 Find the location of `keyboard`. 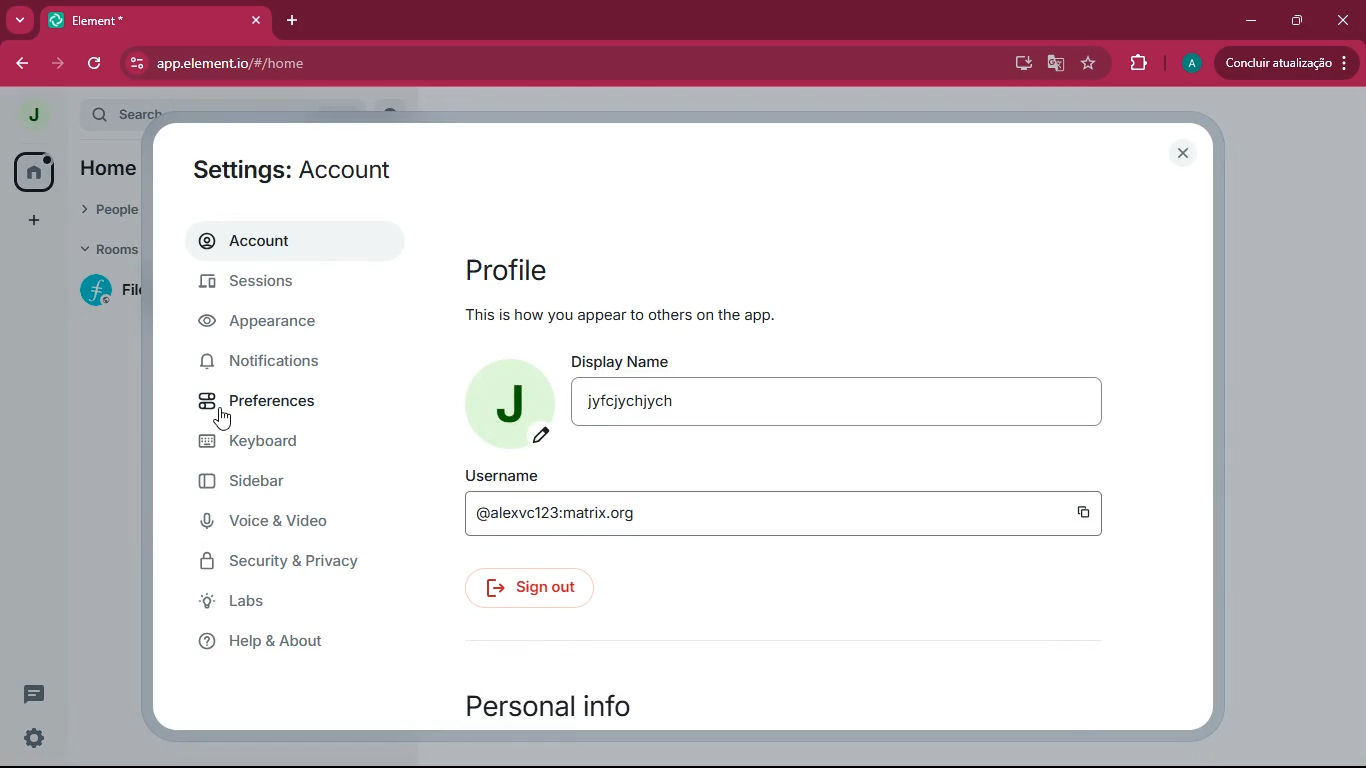

keyboard is located at coordinates (286, 444).